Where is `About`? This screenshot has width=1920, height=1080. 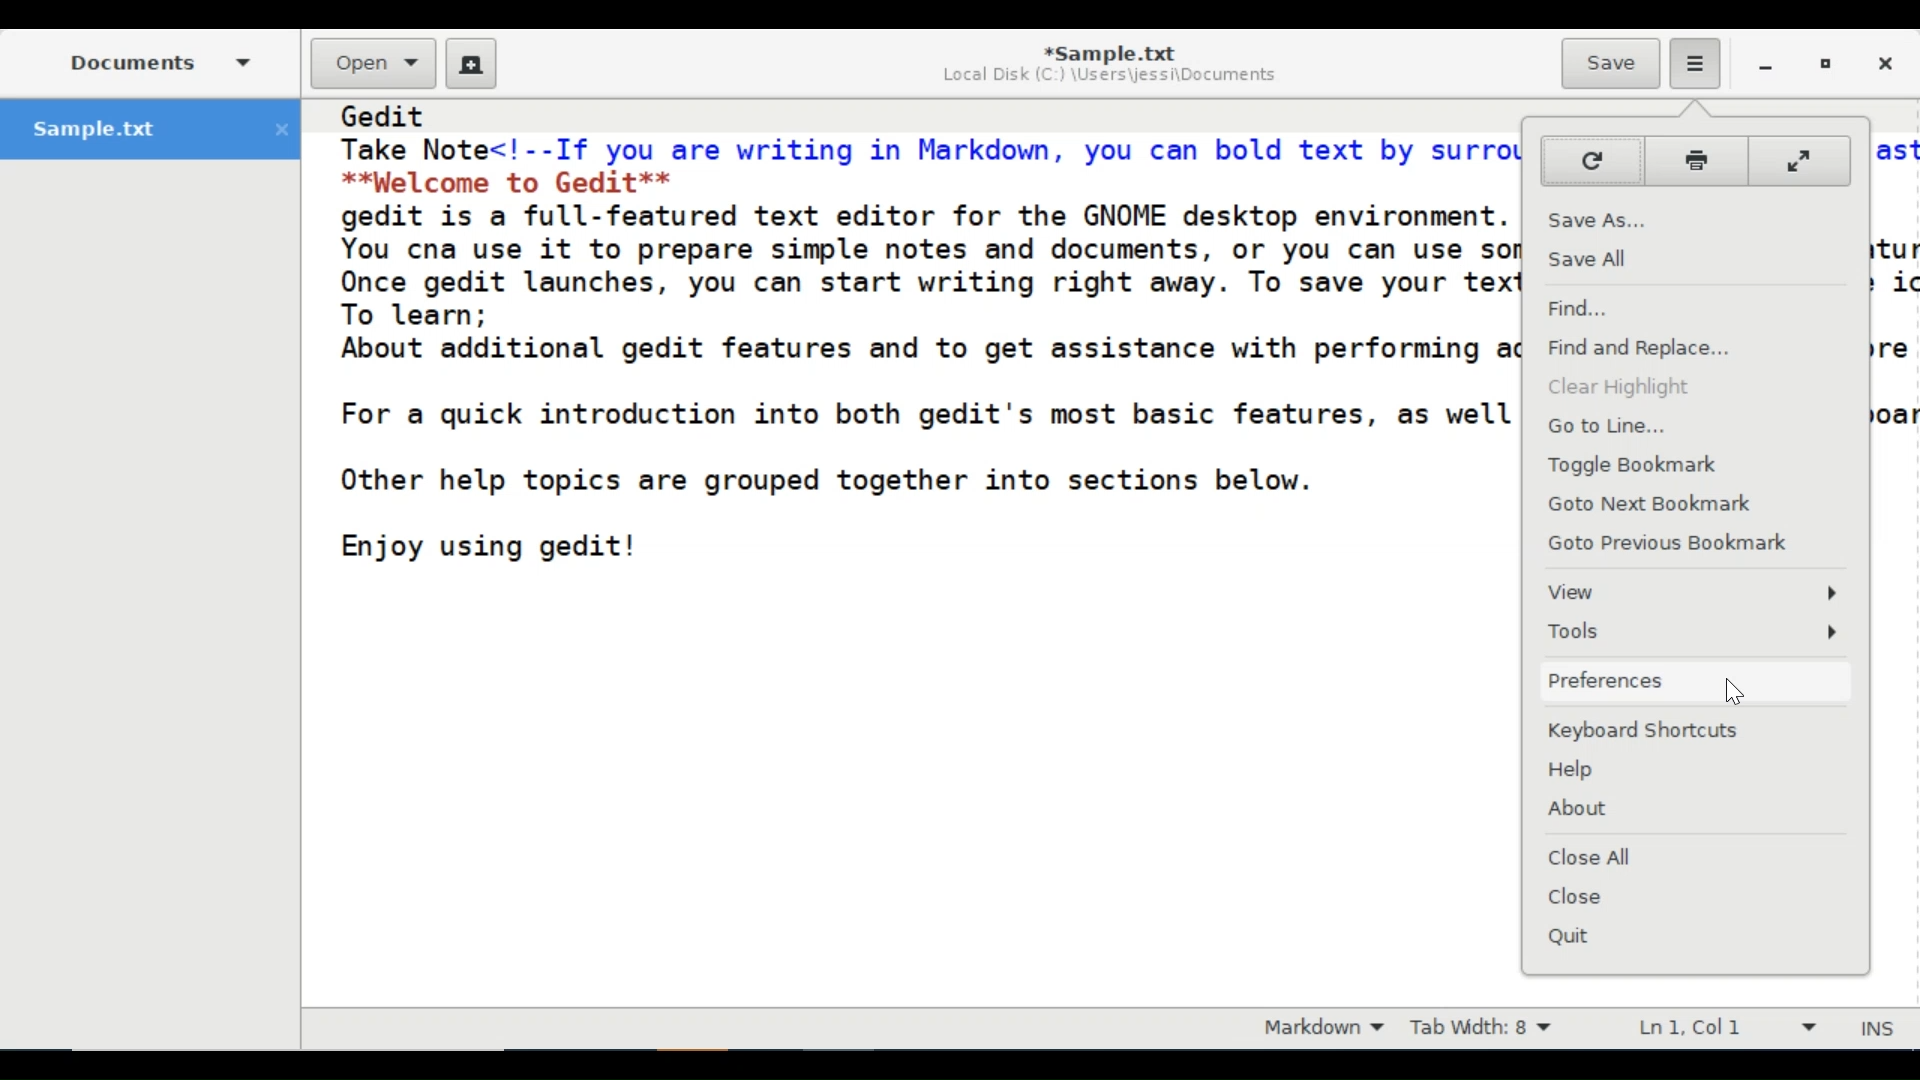
About is located at coordinates (1581, 807).